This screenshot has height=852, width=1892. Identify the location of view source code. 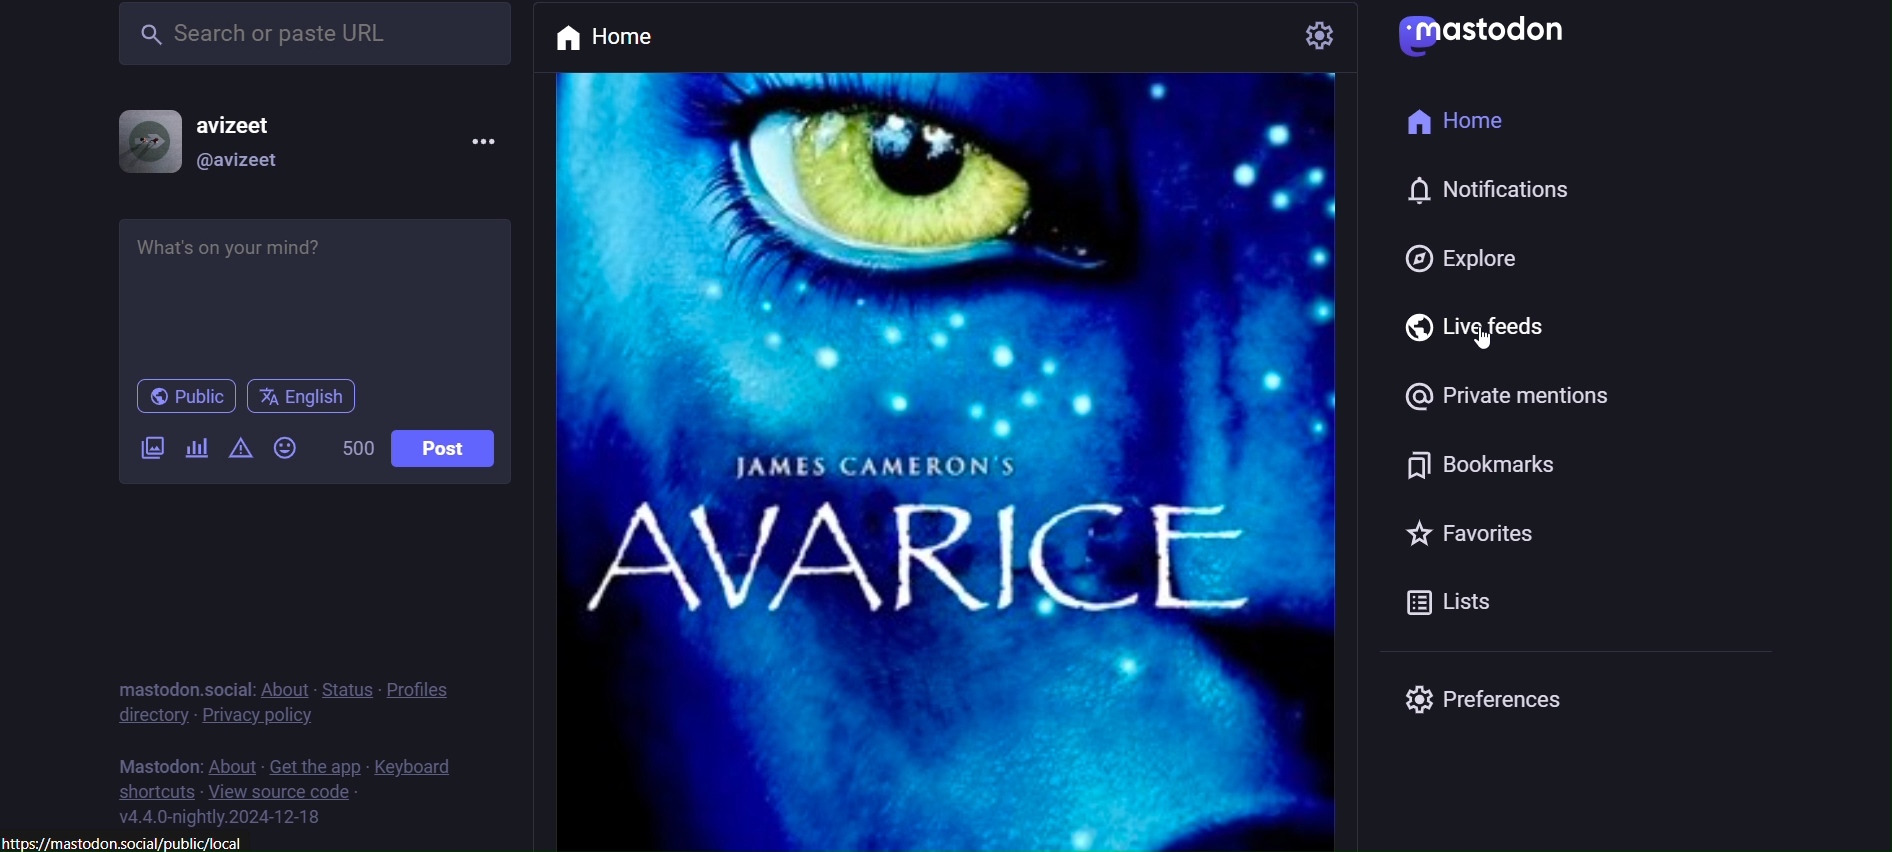
(296, 793).